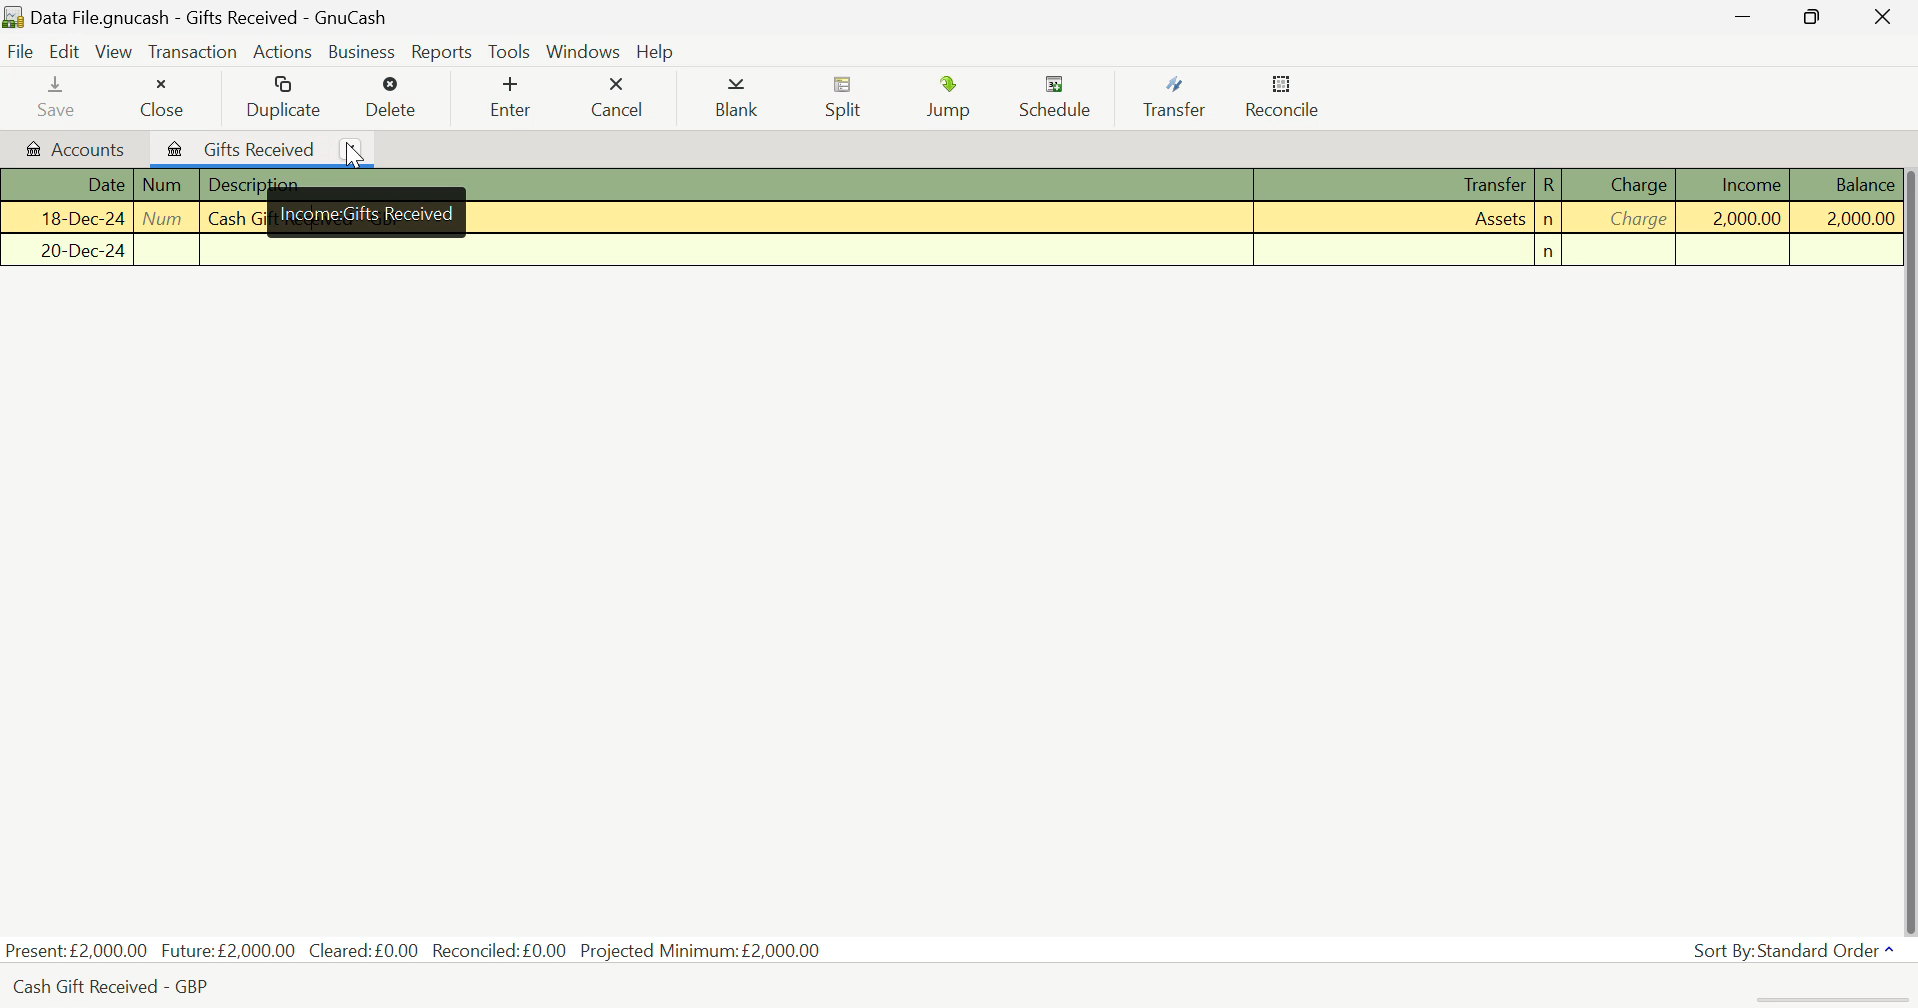 Image resolution: width=1918 pixels, height=1008 pixels. Describe the element at coordinates (617, 94) in the screenshot. I see `Cancel` at that location.